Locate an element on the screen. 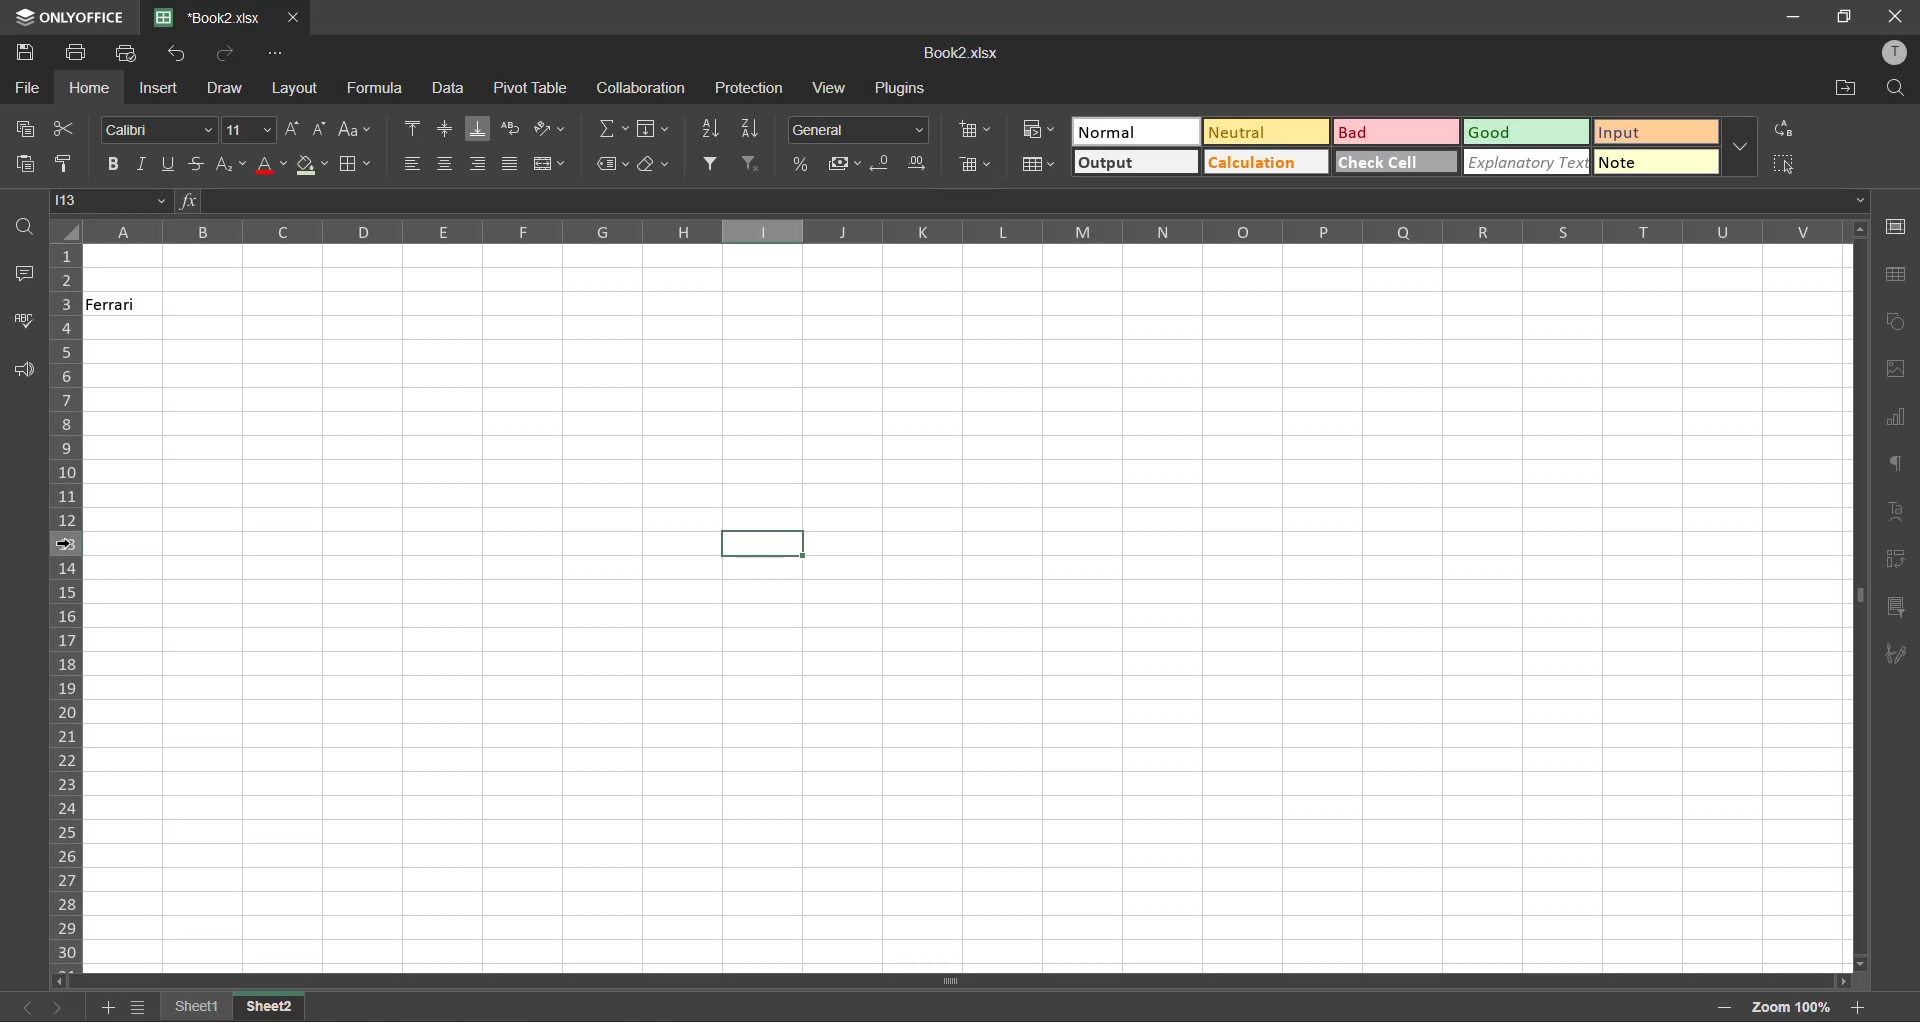 This screenshot has width=1920, height=1022. paste is located at coordinates (25, 163).